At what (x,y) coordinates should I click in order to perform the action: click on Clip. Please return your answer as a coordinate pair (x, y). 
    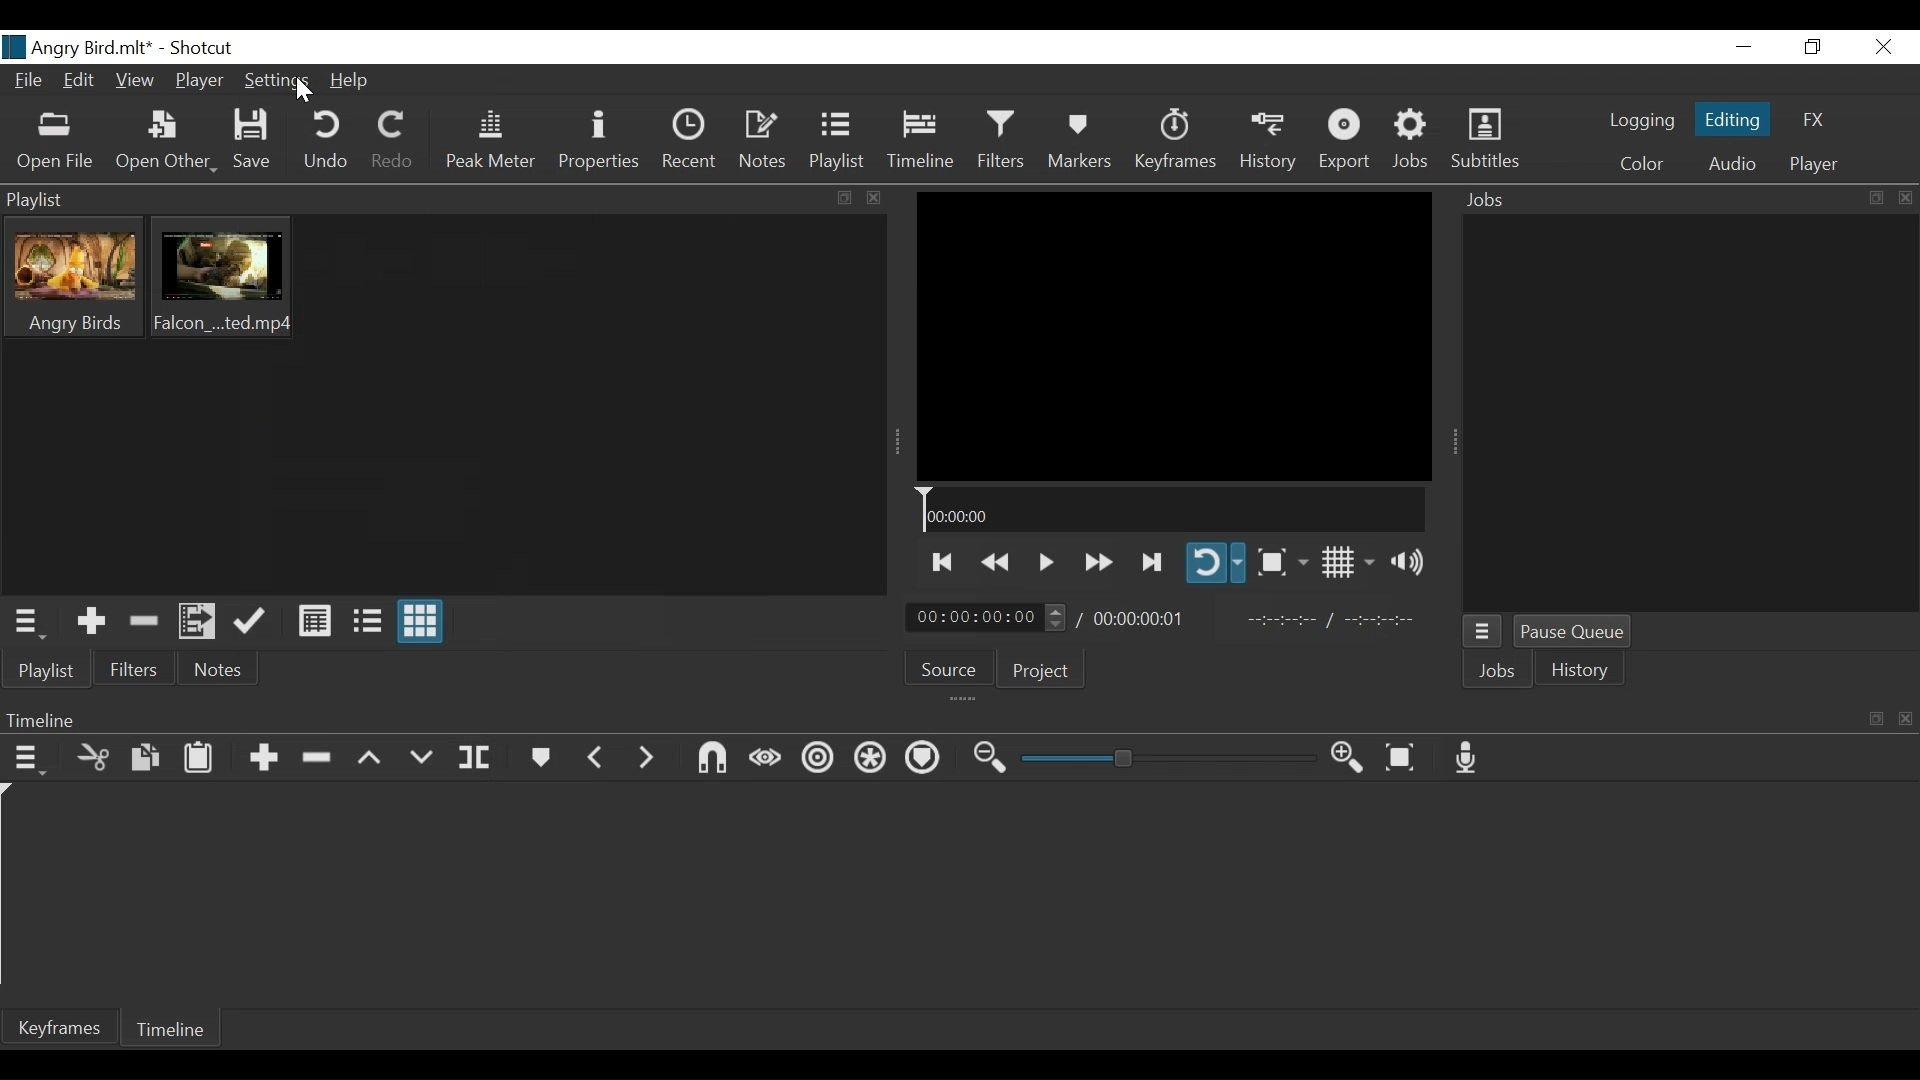
    Looking at the image, I should click on (223, 277).